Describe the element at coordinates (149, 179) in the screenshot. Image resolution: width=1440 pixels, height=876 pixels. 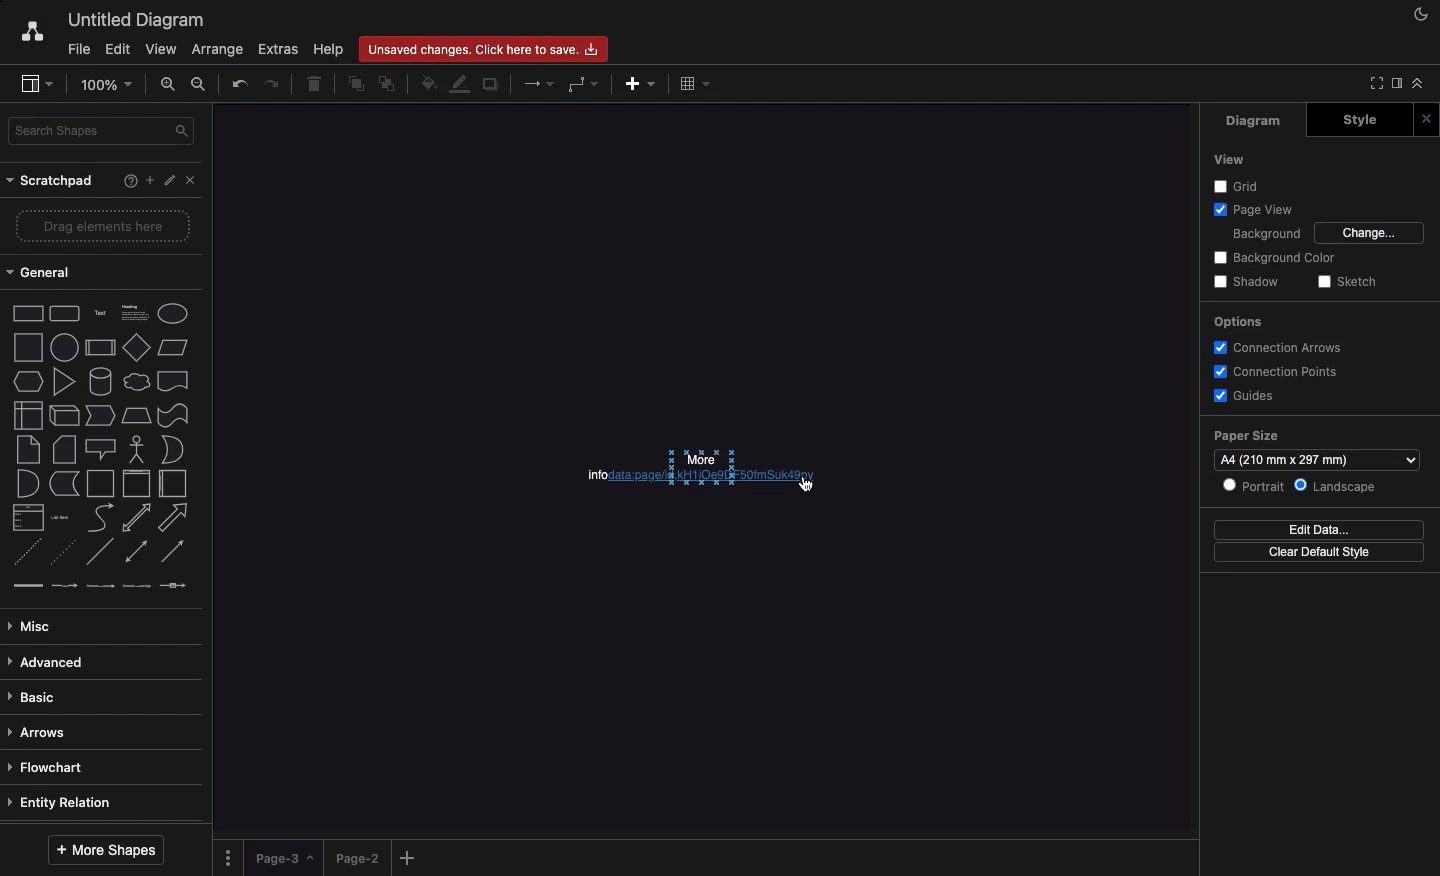
I see `Add` at that location.